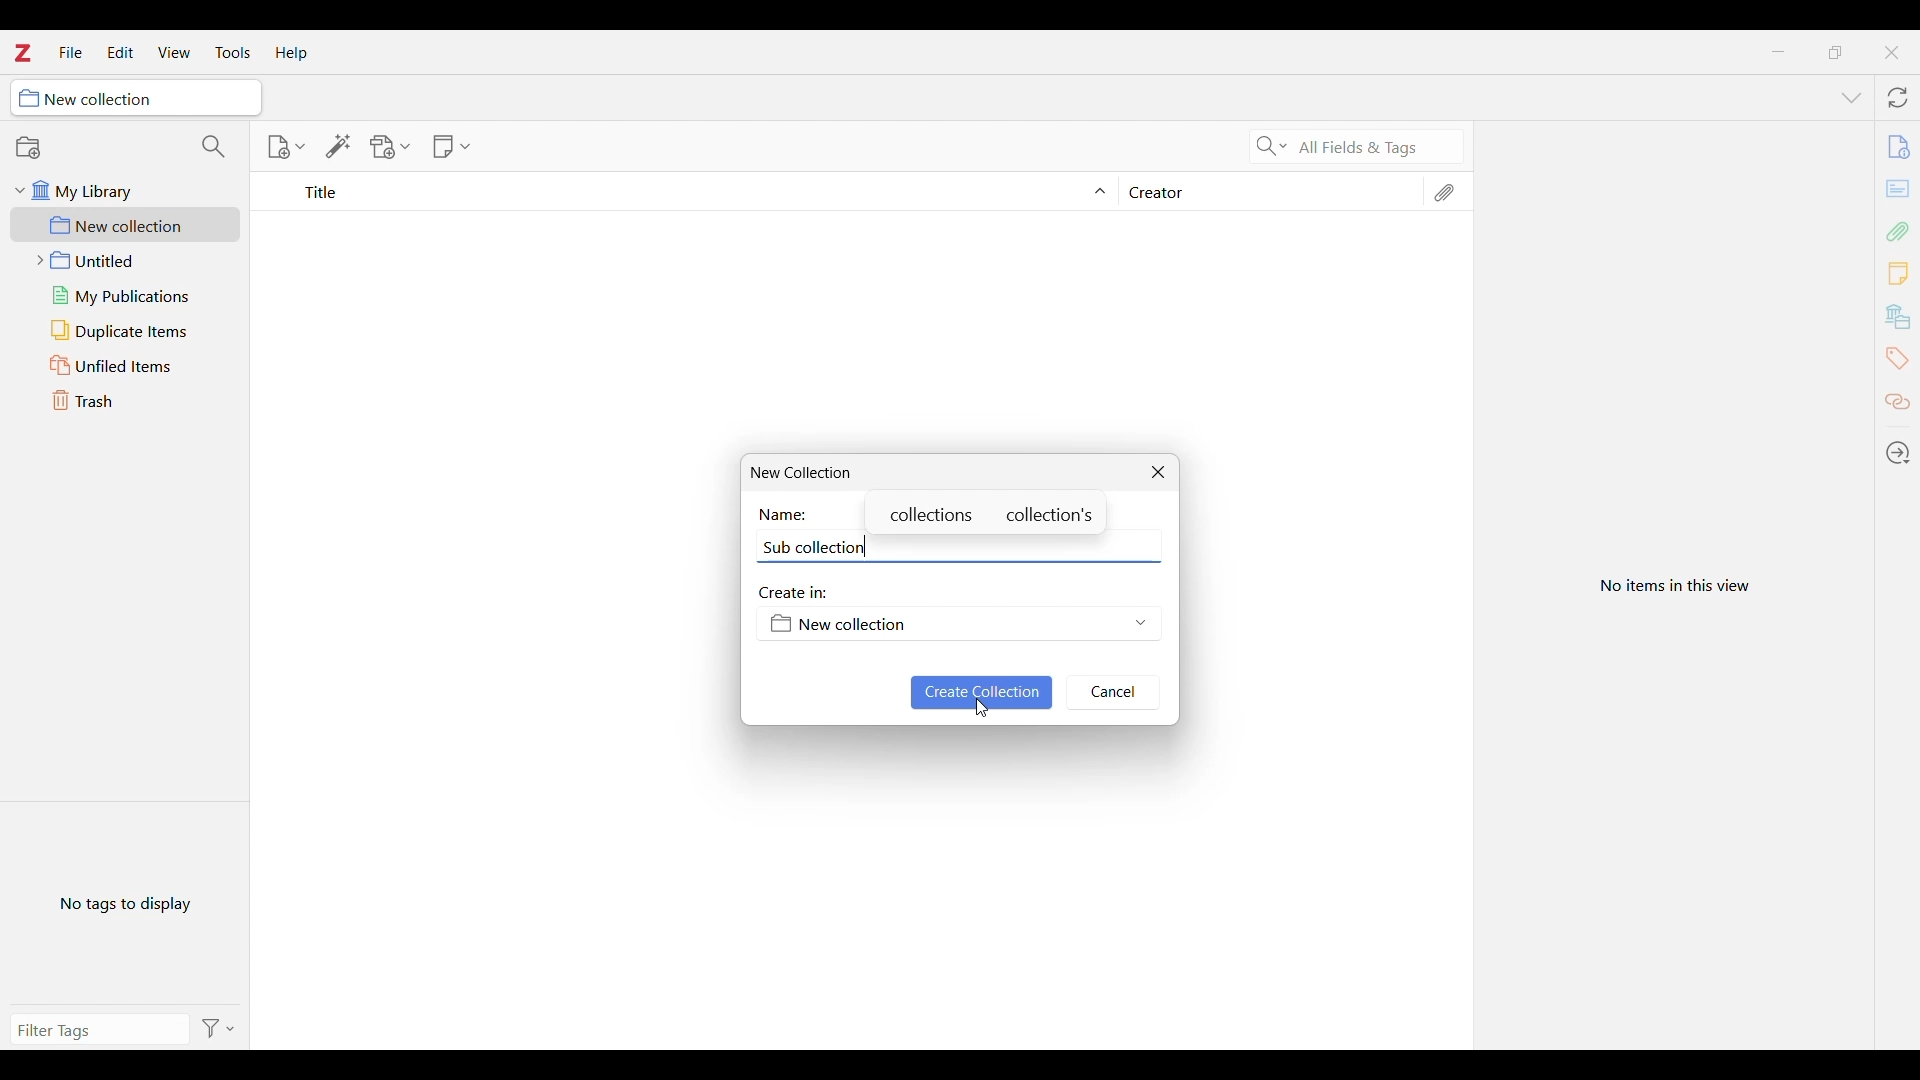  Describe the element at coordinates (983, 694) in the screenshot. I see `Save inputs made to create new collection` at that location.